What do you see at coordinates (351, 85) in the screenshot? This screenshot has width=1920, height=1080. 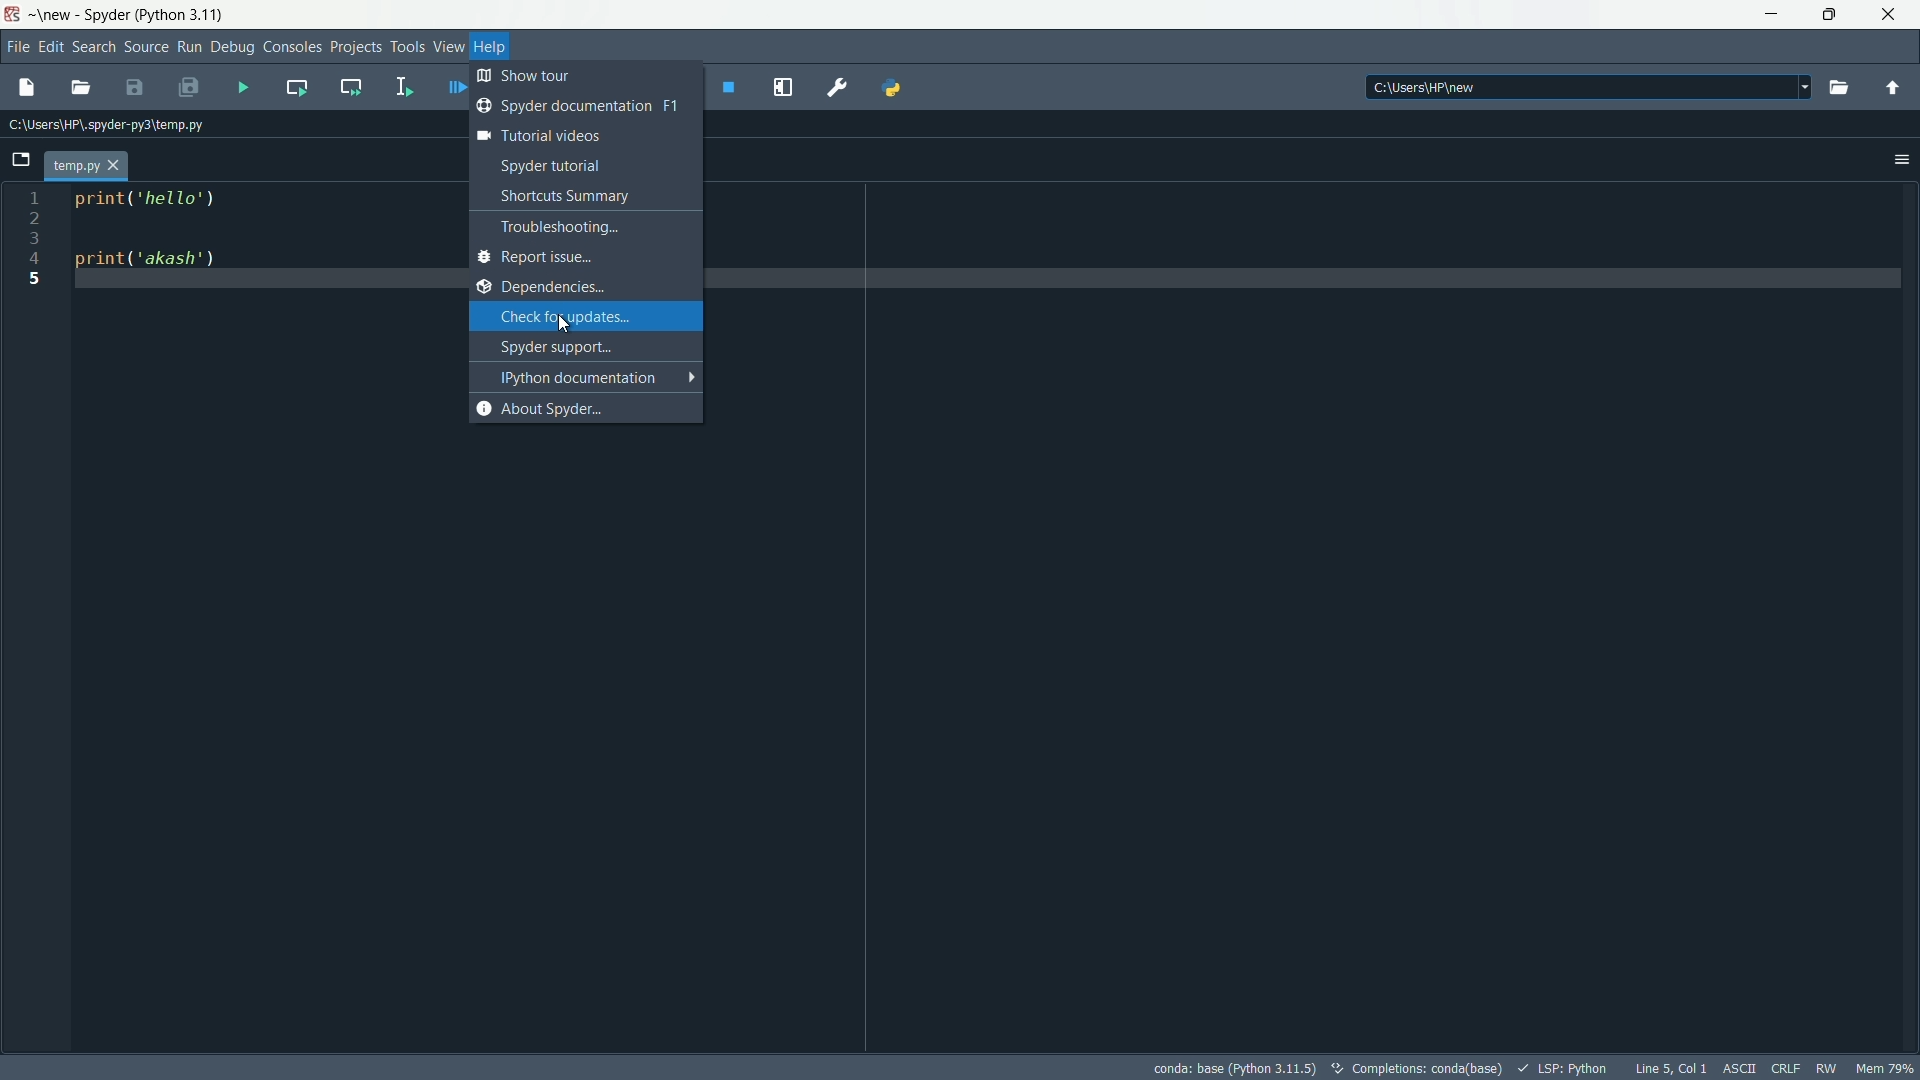 I see `run current cell and go to the next one` at bounding box center [351, 85].